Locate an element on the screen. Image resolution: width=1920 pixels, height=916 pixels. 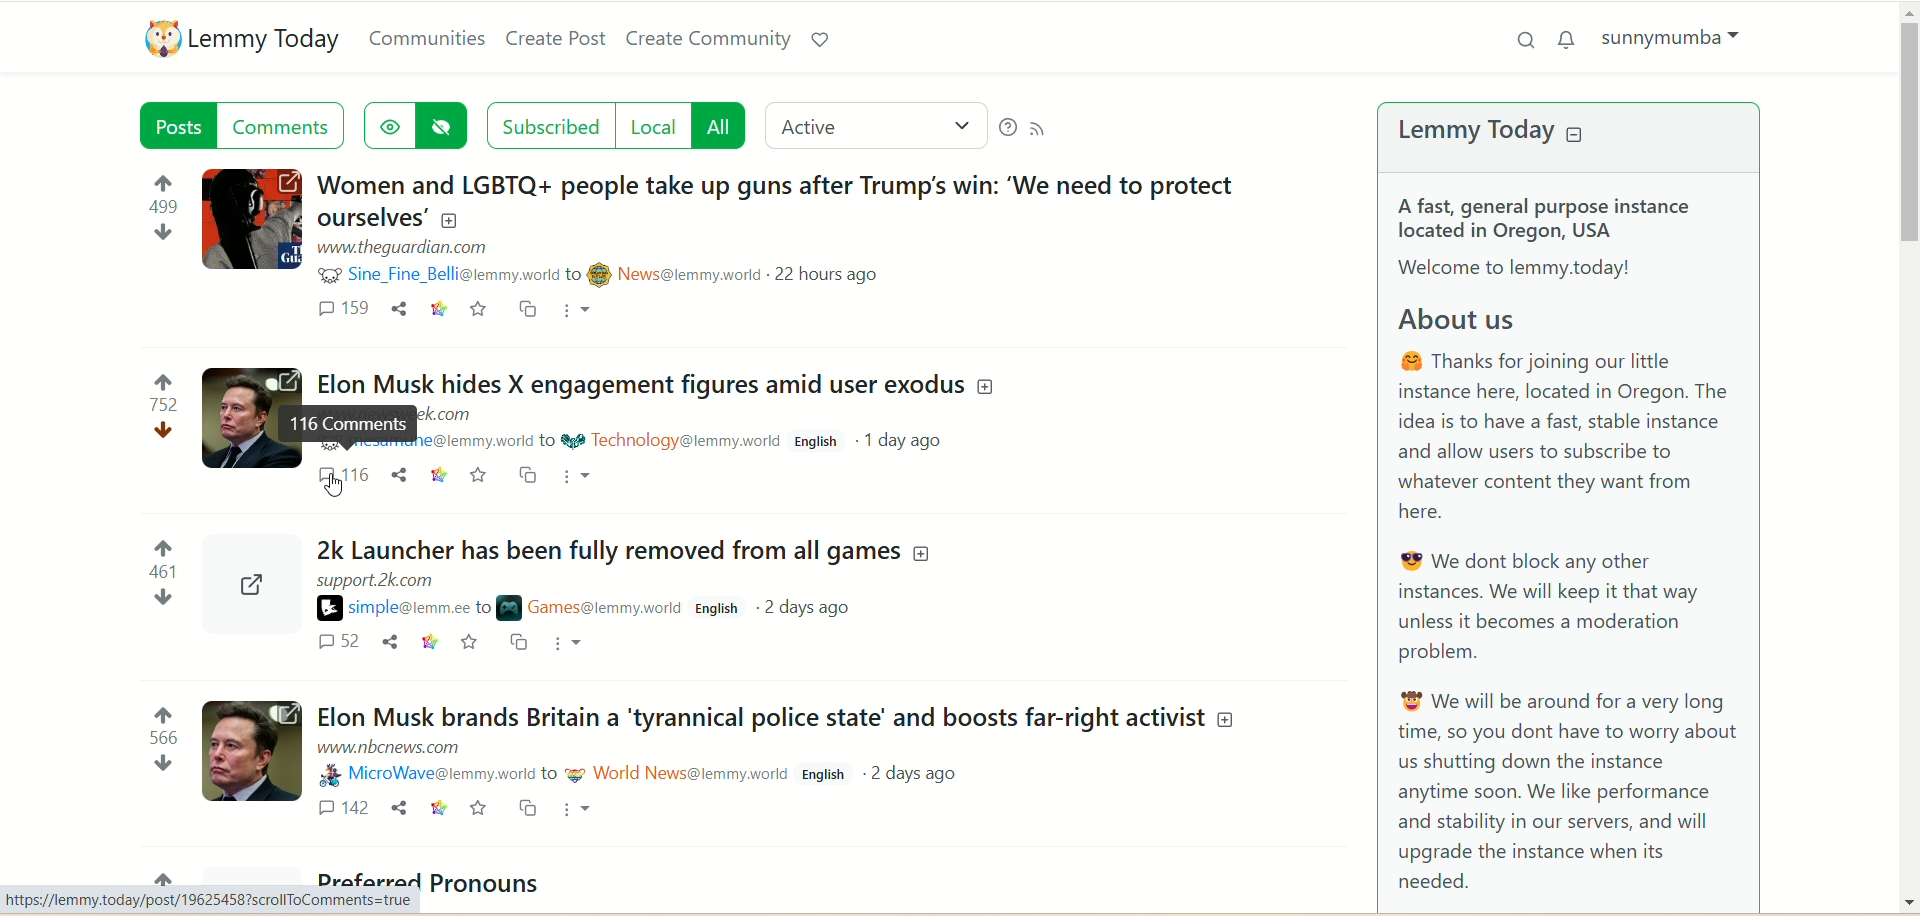
create post is located at coordinates (553, 37).